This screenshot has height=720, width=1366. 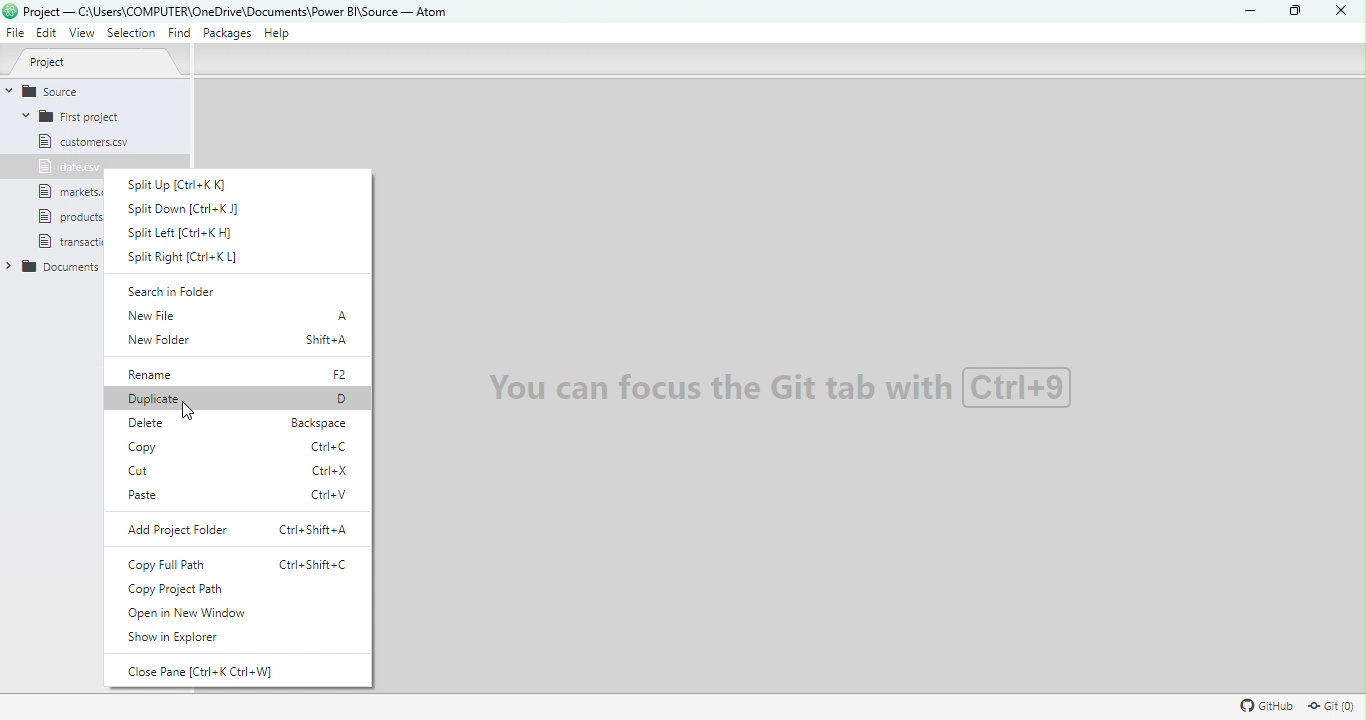 I want to click on Copy full path, so click(x=232, y=565).